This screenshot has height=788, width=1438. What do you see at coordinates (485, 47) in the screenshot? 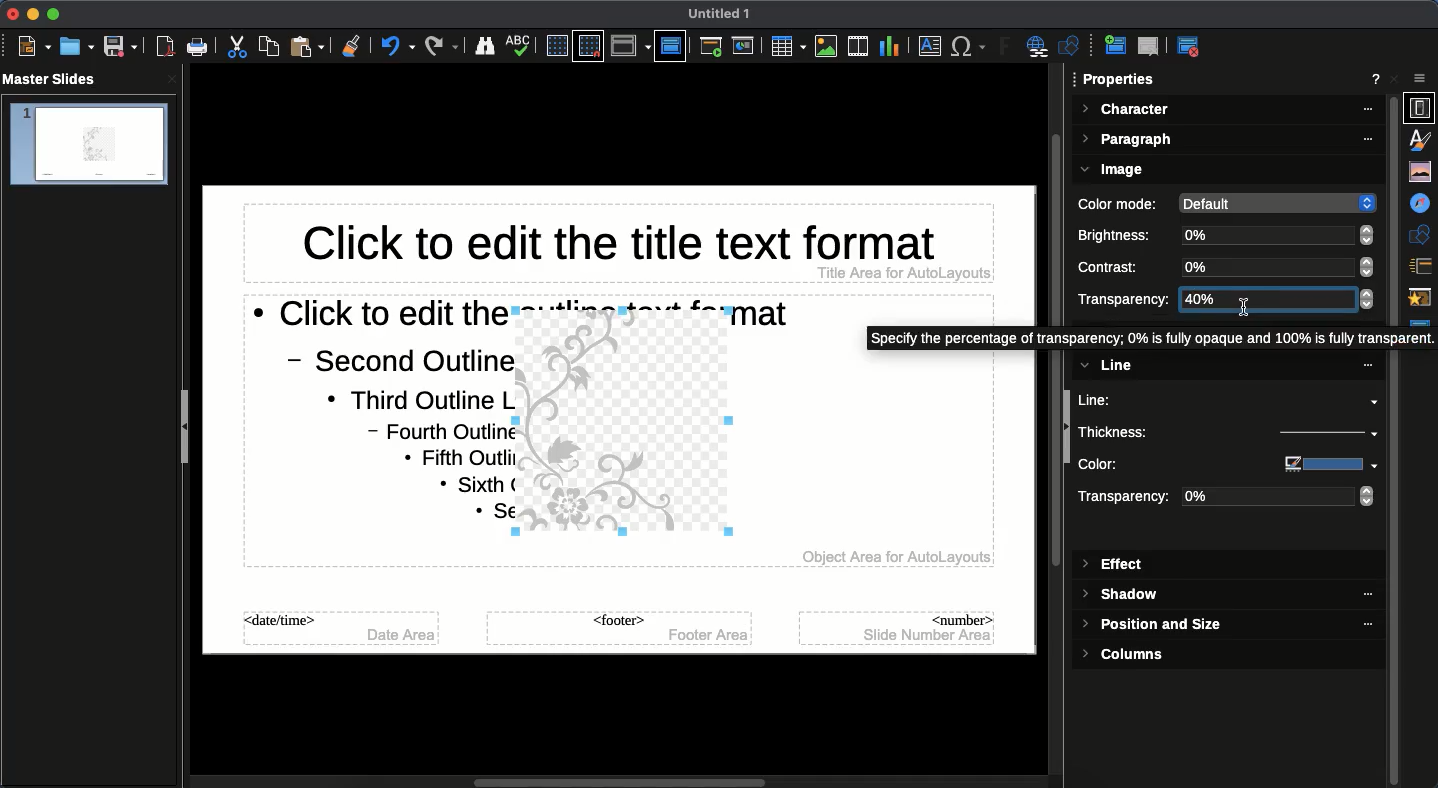
I see `Finder` at bounding box center [485, 47].